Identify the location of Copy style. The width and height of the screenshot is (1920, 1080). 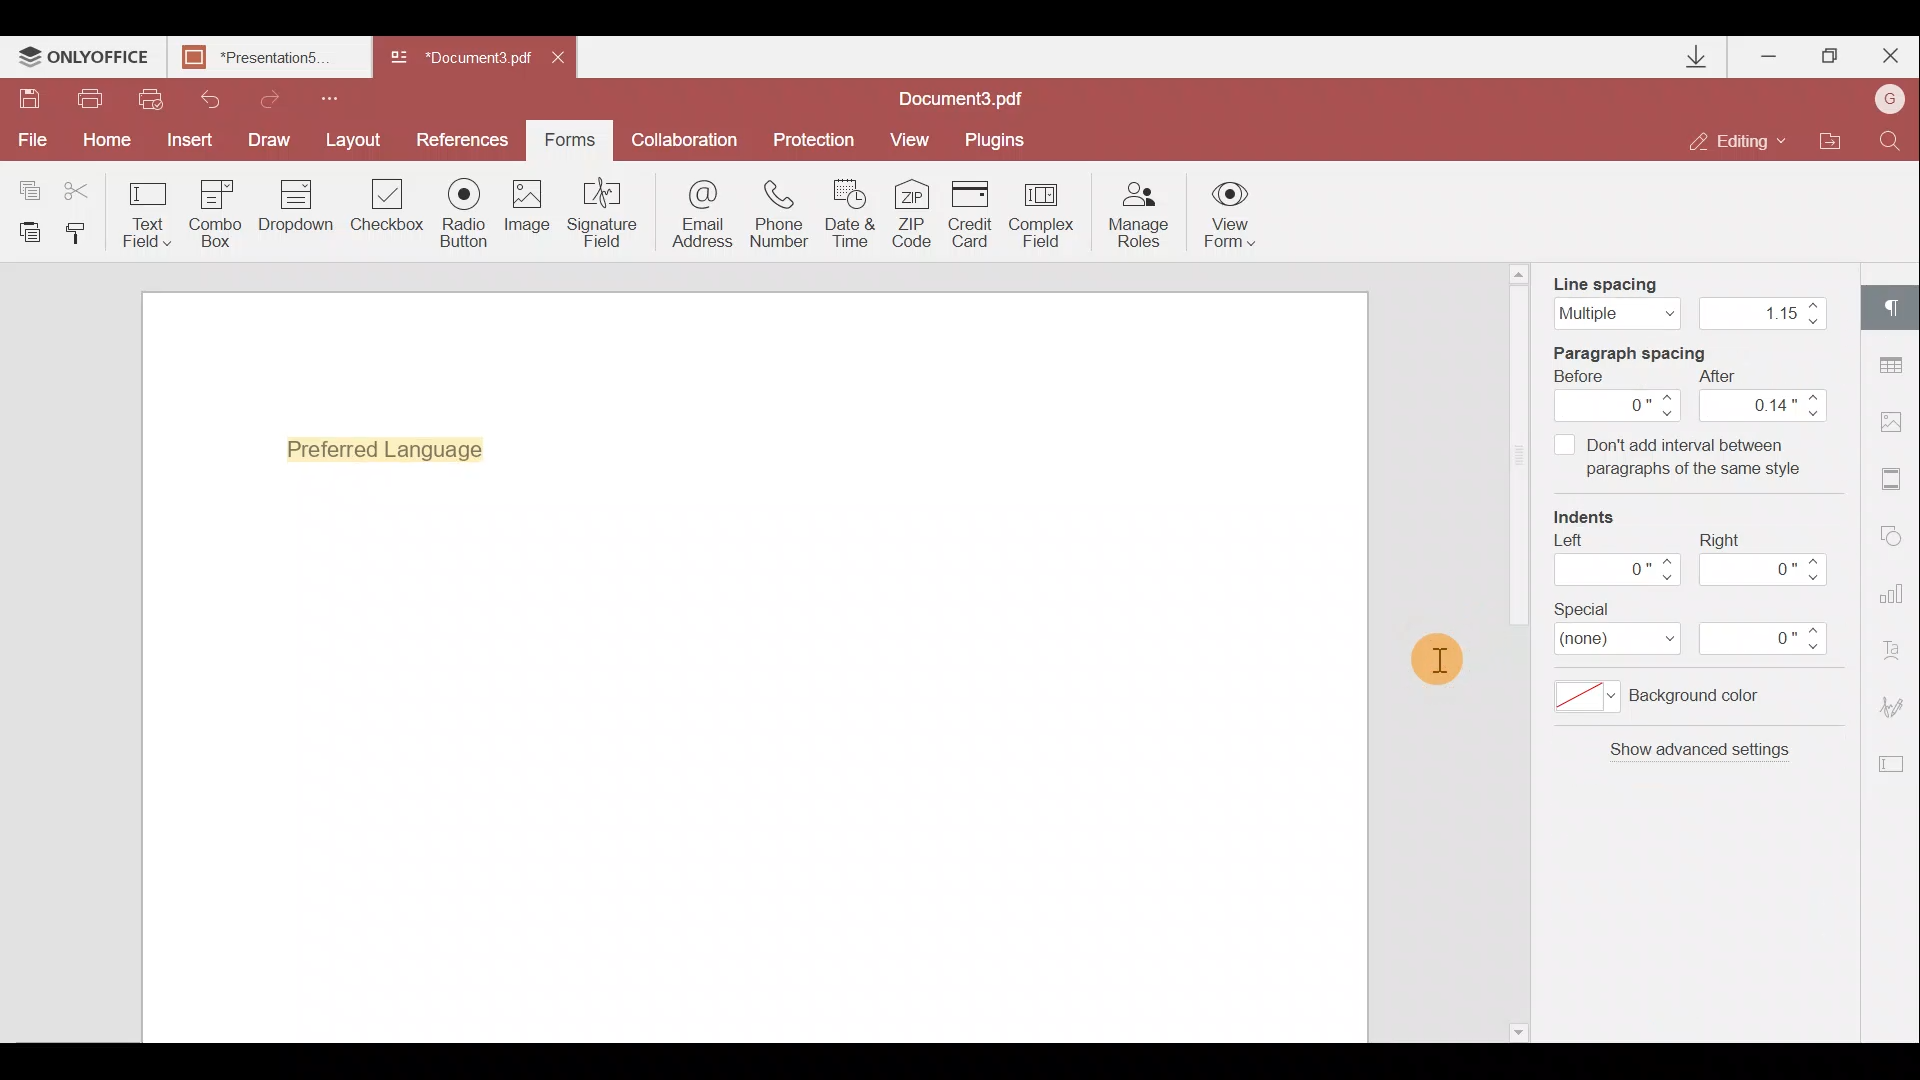
(82, 232).